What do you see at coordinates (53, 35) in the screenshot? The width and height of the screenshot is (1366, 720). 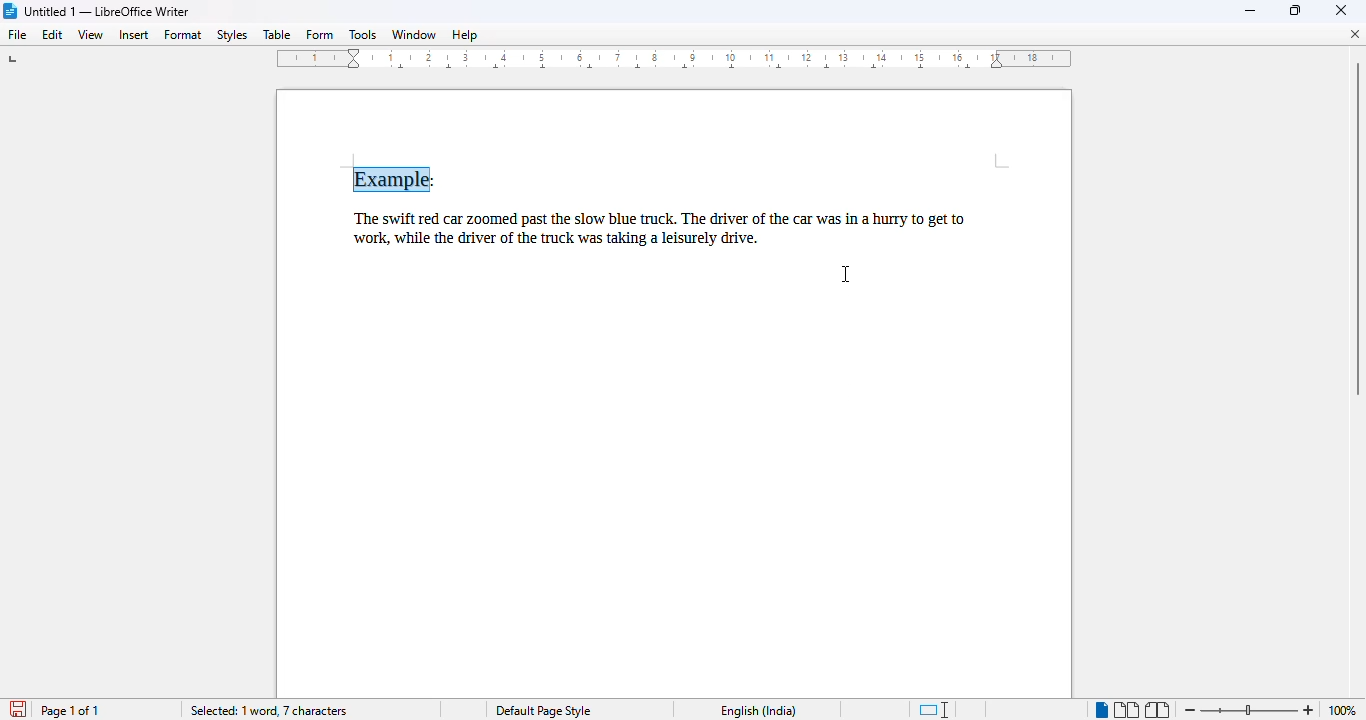 I see `edit` at bounding box center [53, 35].